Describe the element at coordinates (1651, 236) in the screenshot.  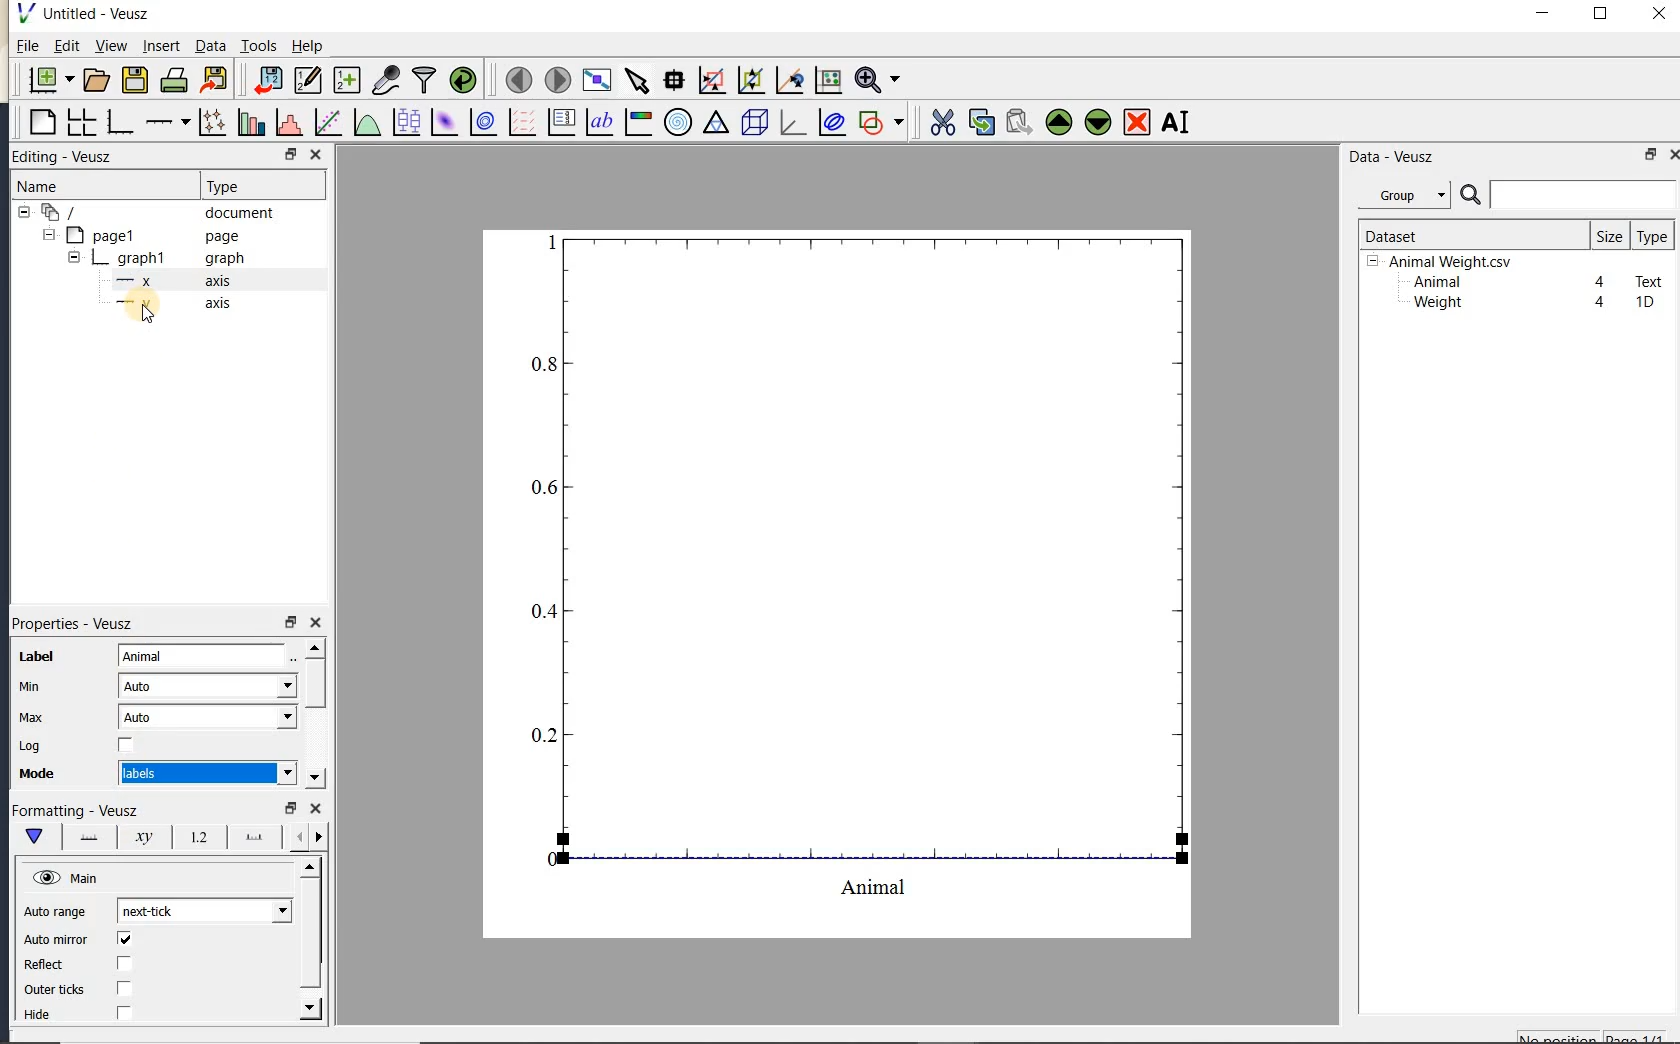
I see `type` at that location.